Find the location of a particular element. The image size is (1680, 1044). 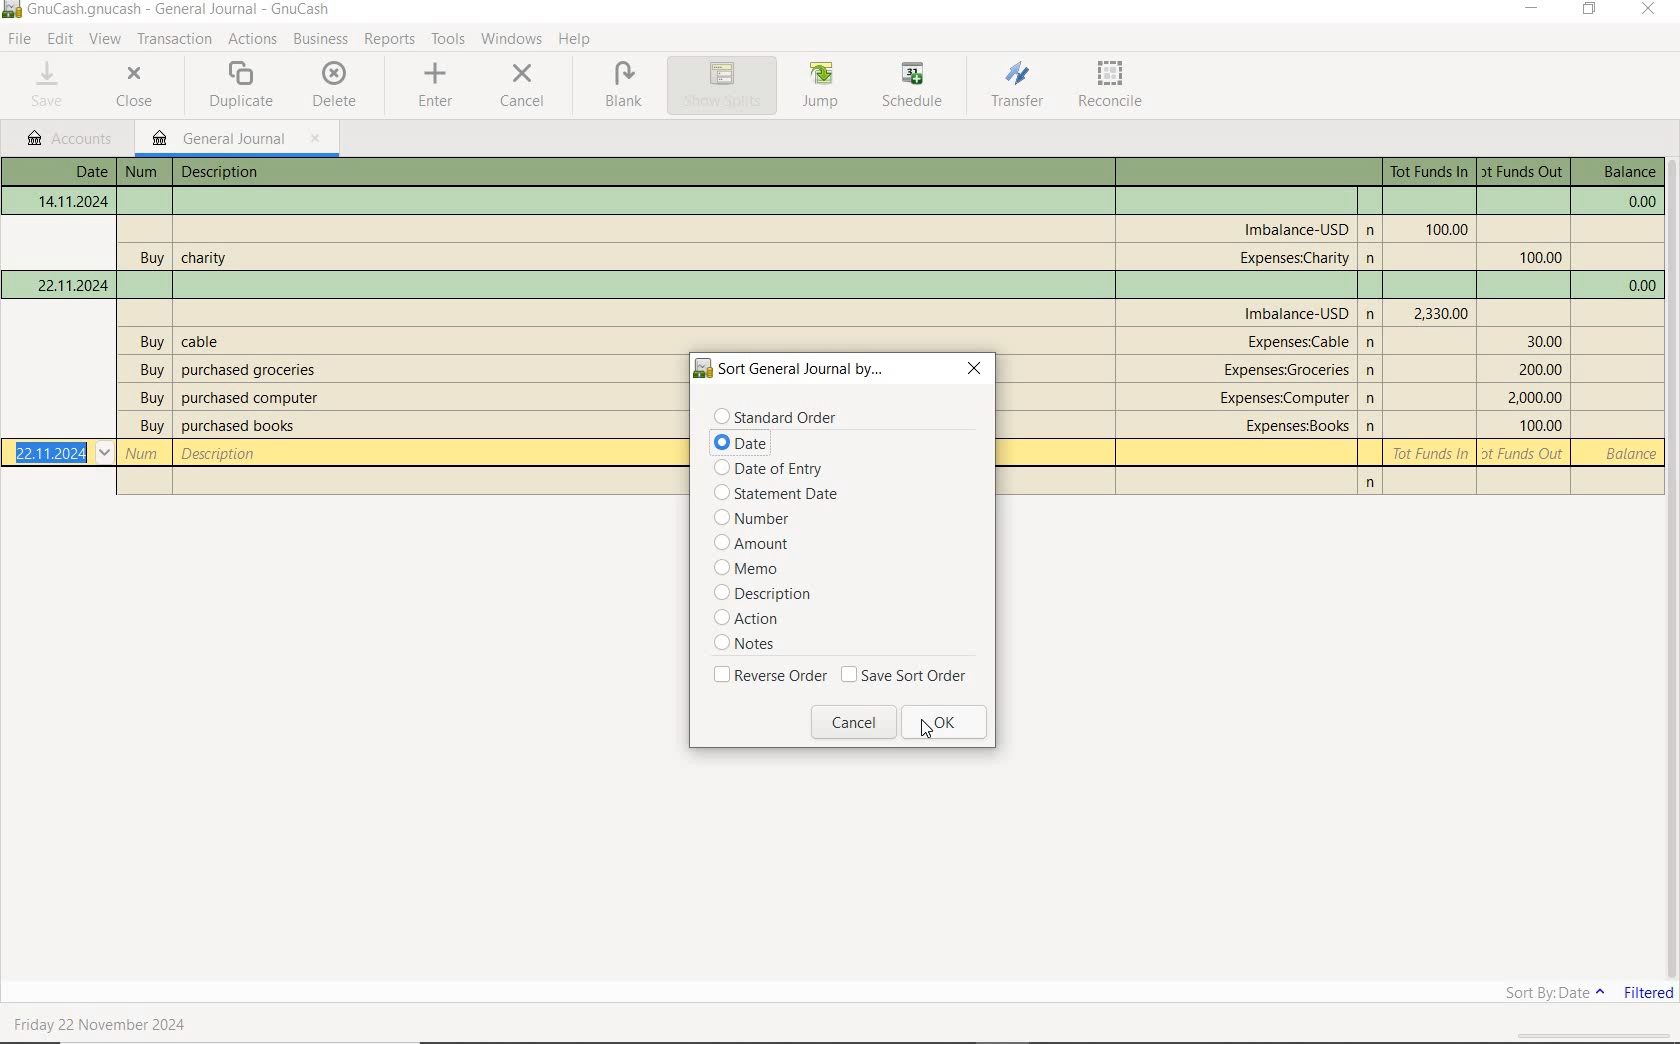

EDIT is located at coordinates (63, 40).